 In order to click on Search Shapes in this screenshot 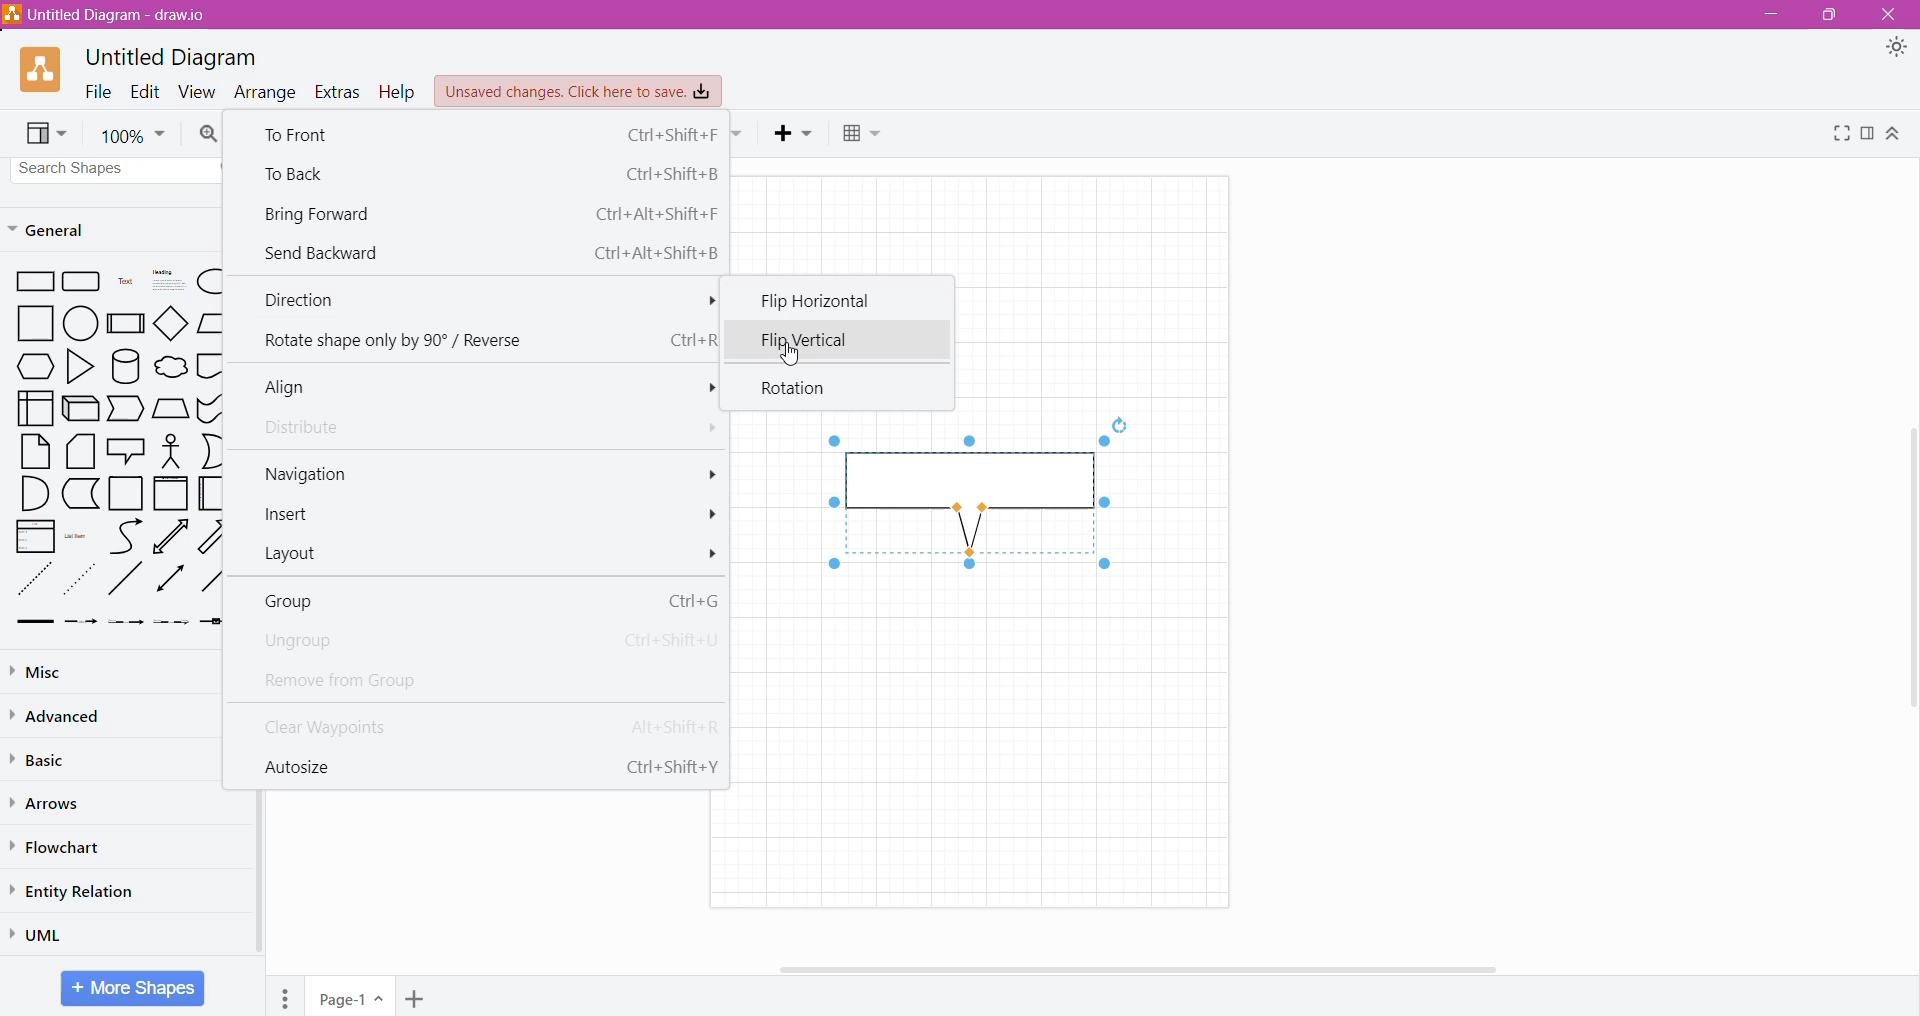, I will do `click(117, 169)`.